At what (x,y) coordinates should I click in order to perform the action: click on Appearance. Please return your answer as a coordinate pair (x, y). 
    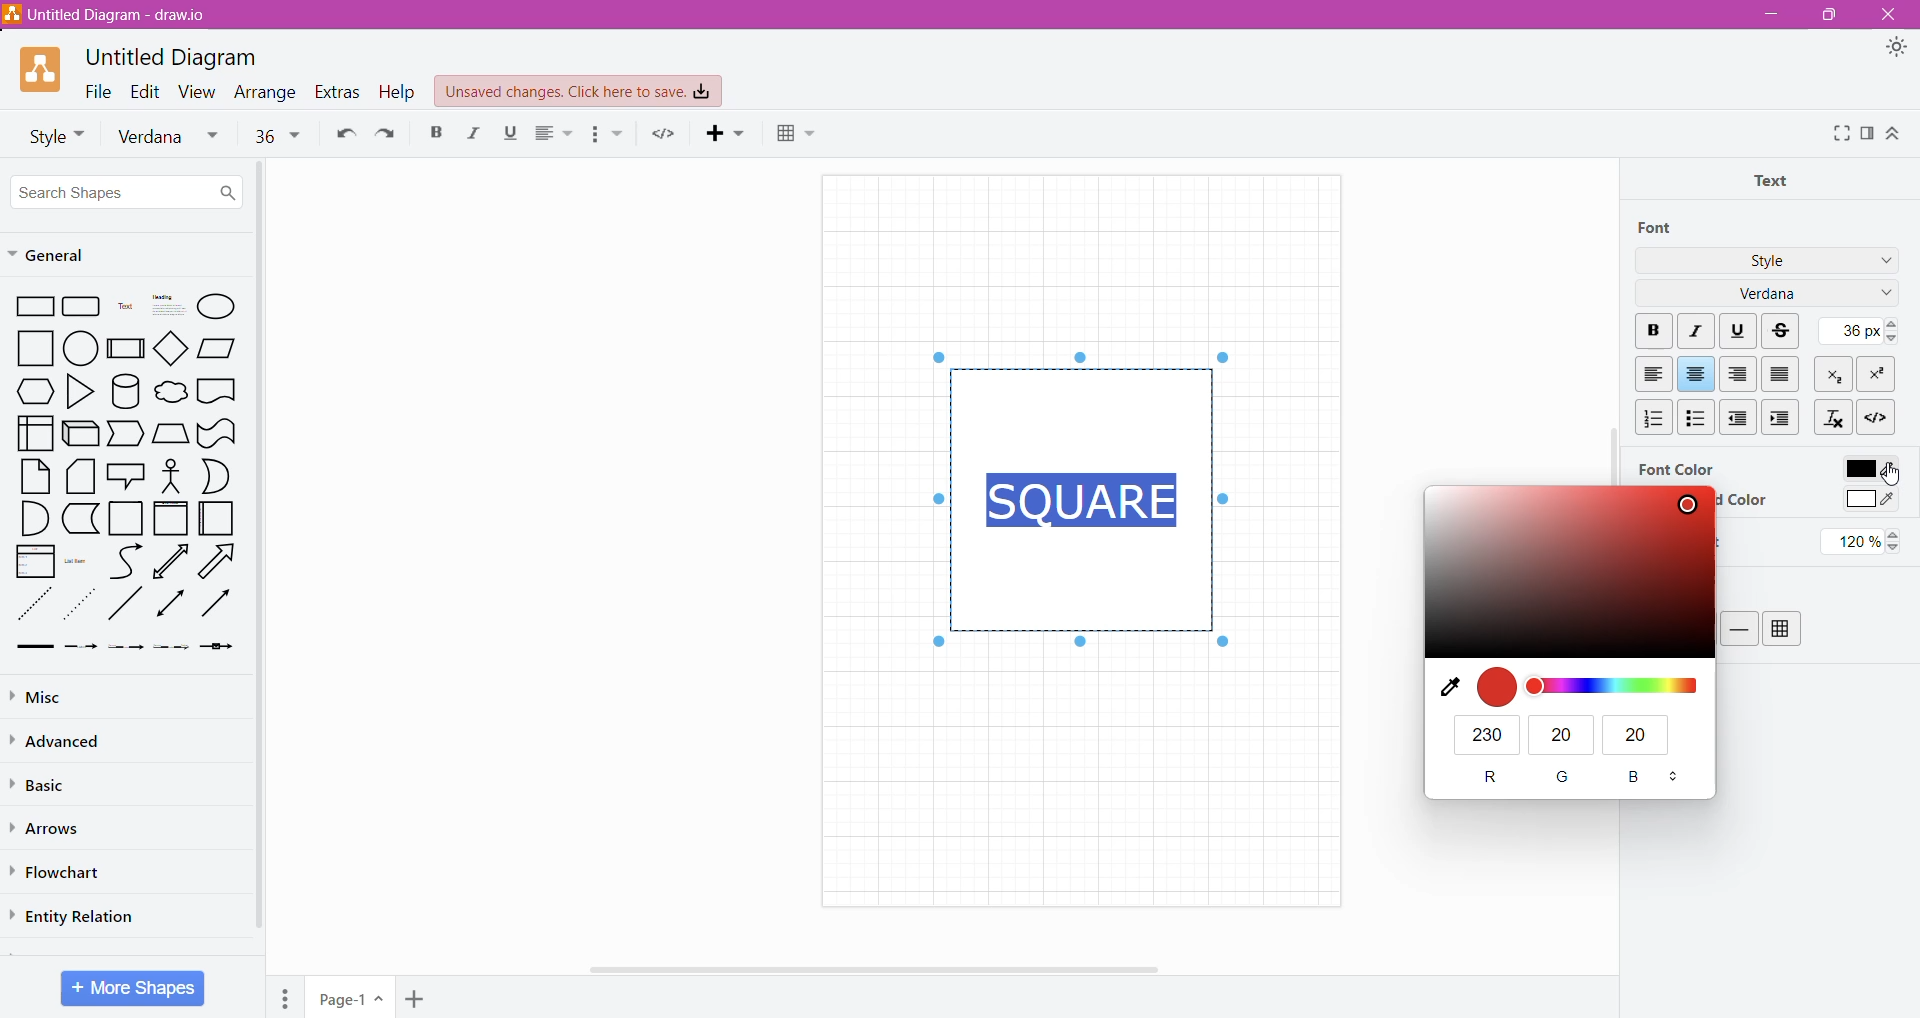
    Looking at the image, I should click on (1896, 48).